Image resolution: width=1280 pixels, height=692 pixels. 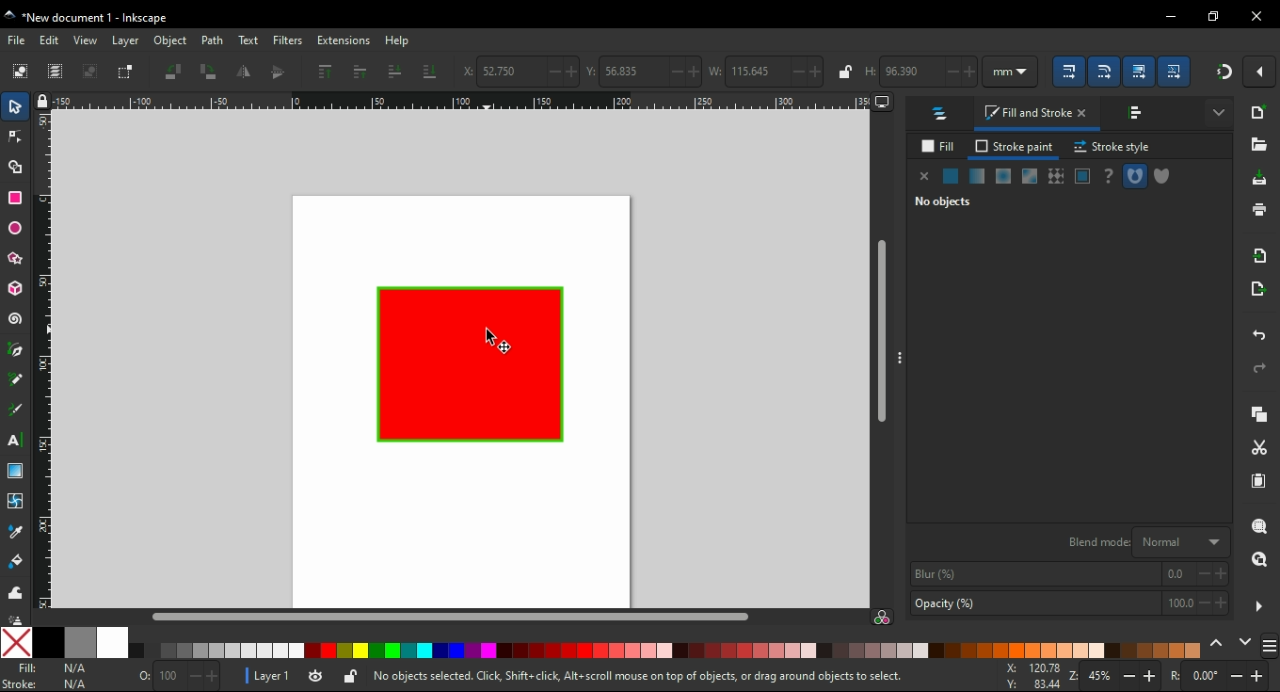 I want to click on node tool, so click(x=16, y=135).